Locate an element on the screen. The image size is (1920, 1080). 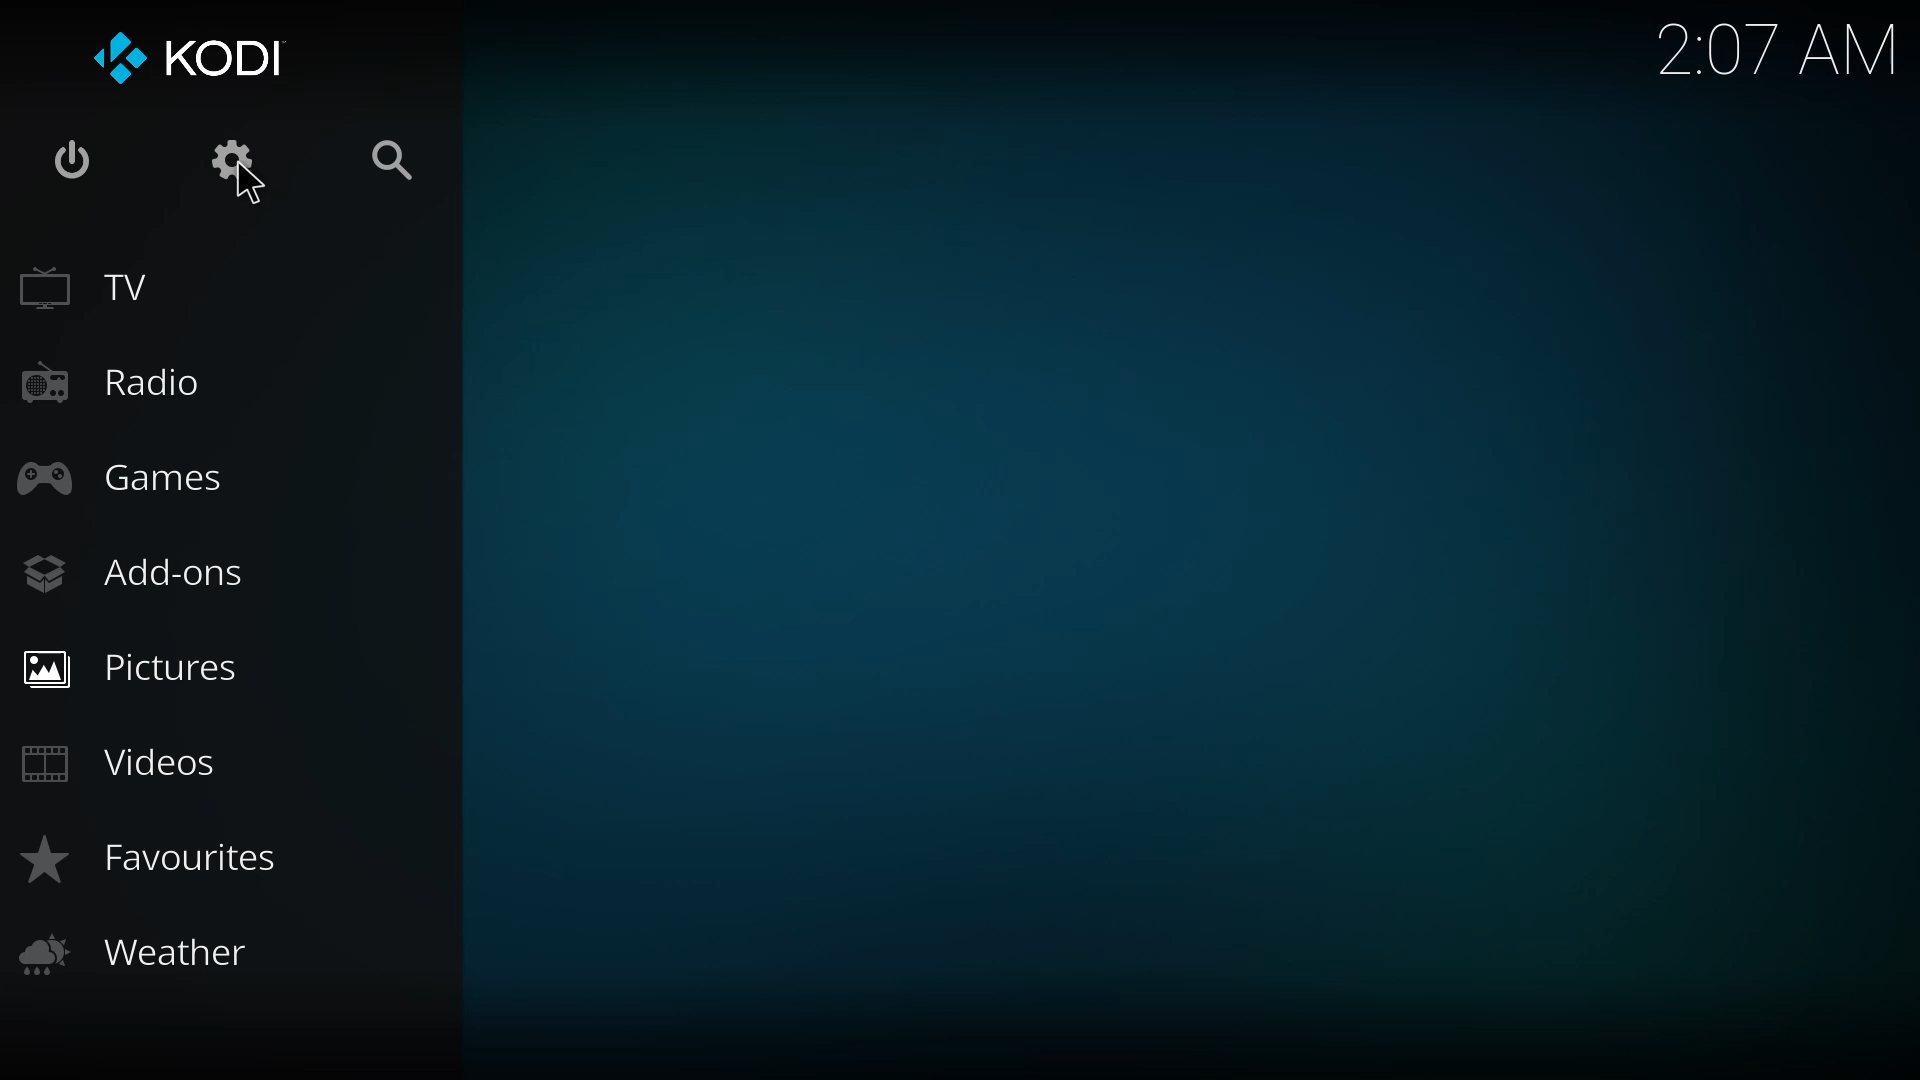
pictures is located at coordinates (135, 665).